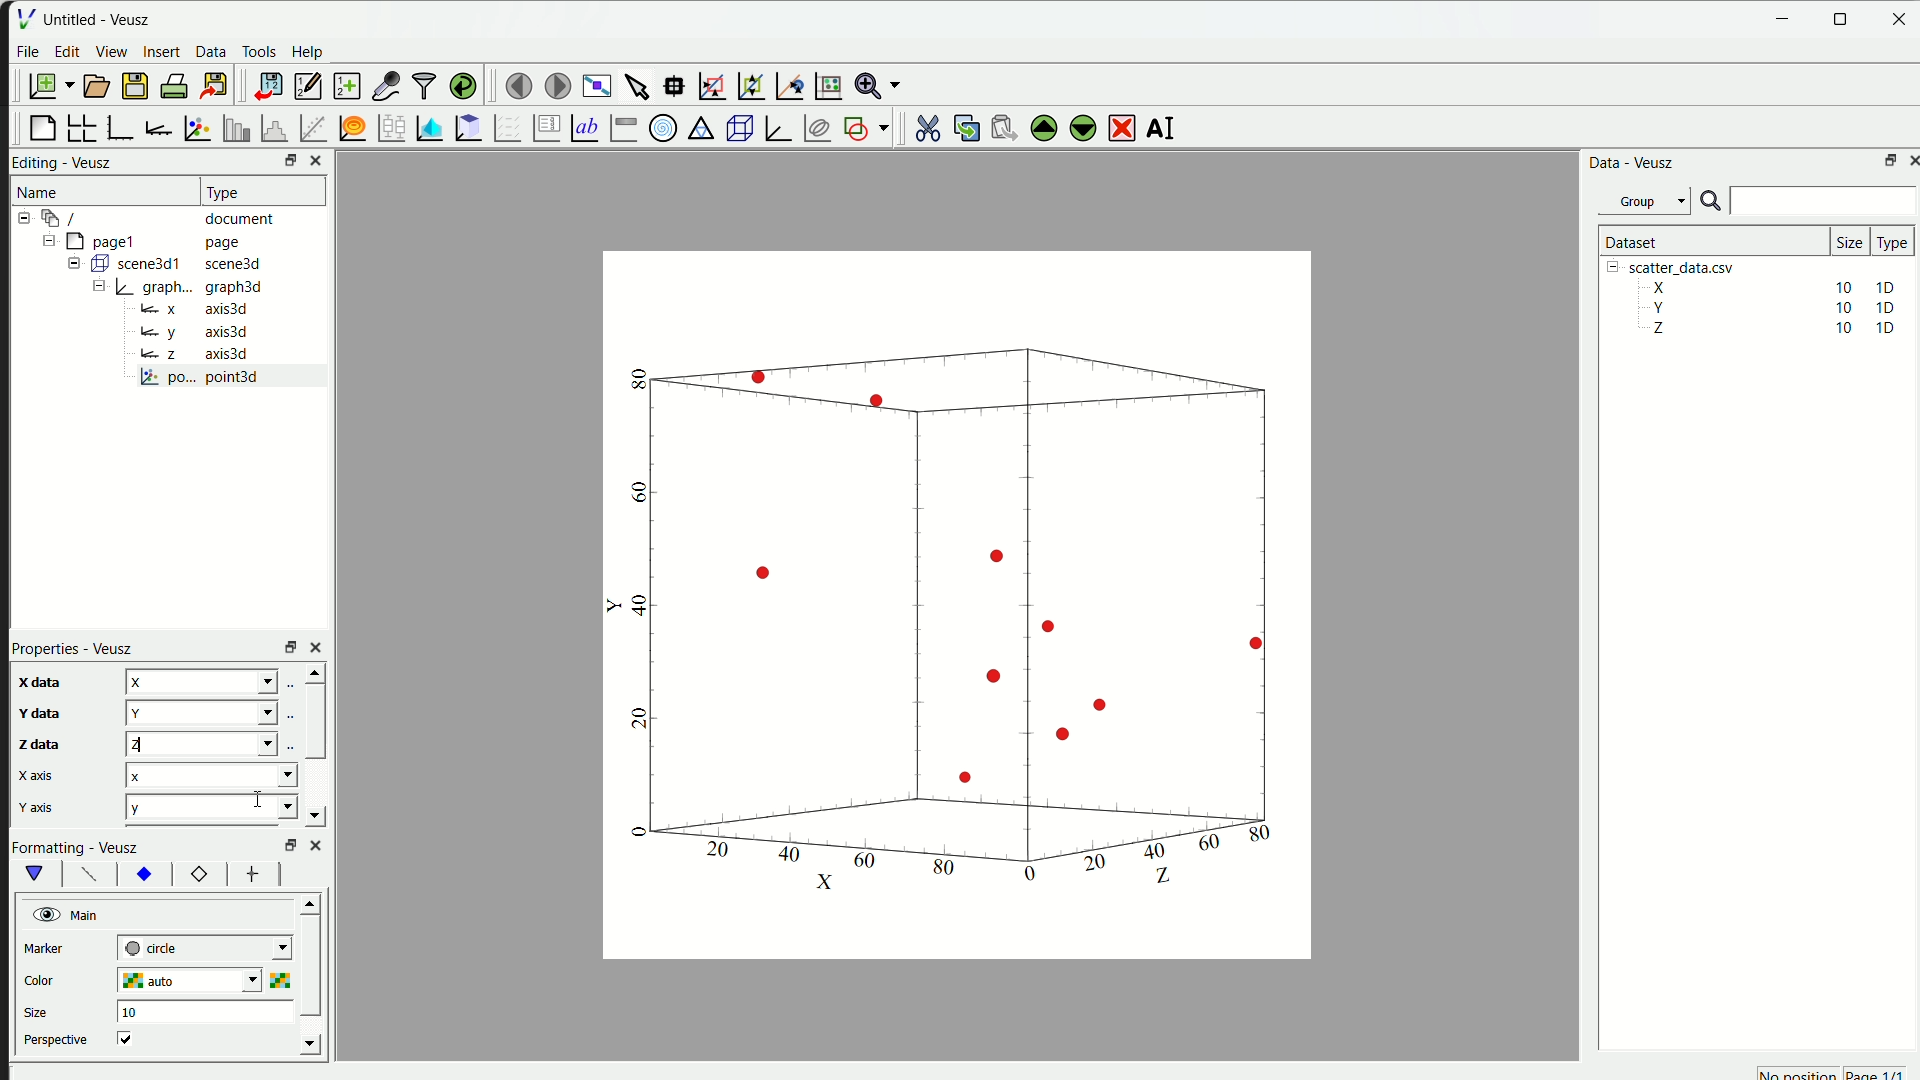  Describe the element at coordinates (95, 85) in the screenshot. I see `open a document` at that location.